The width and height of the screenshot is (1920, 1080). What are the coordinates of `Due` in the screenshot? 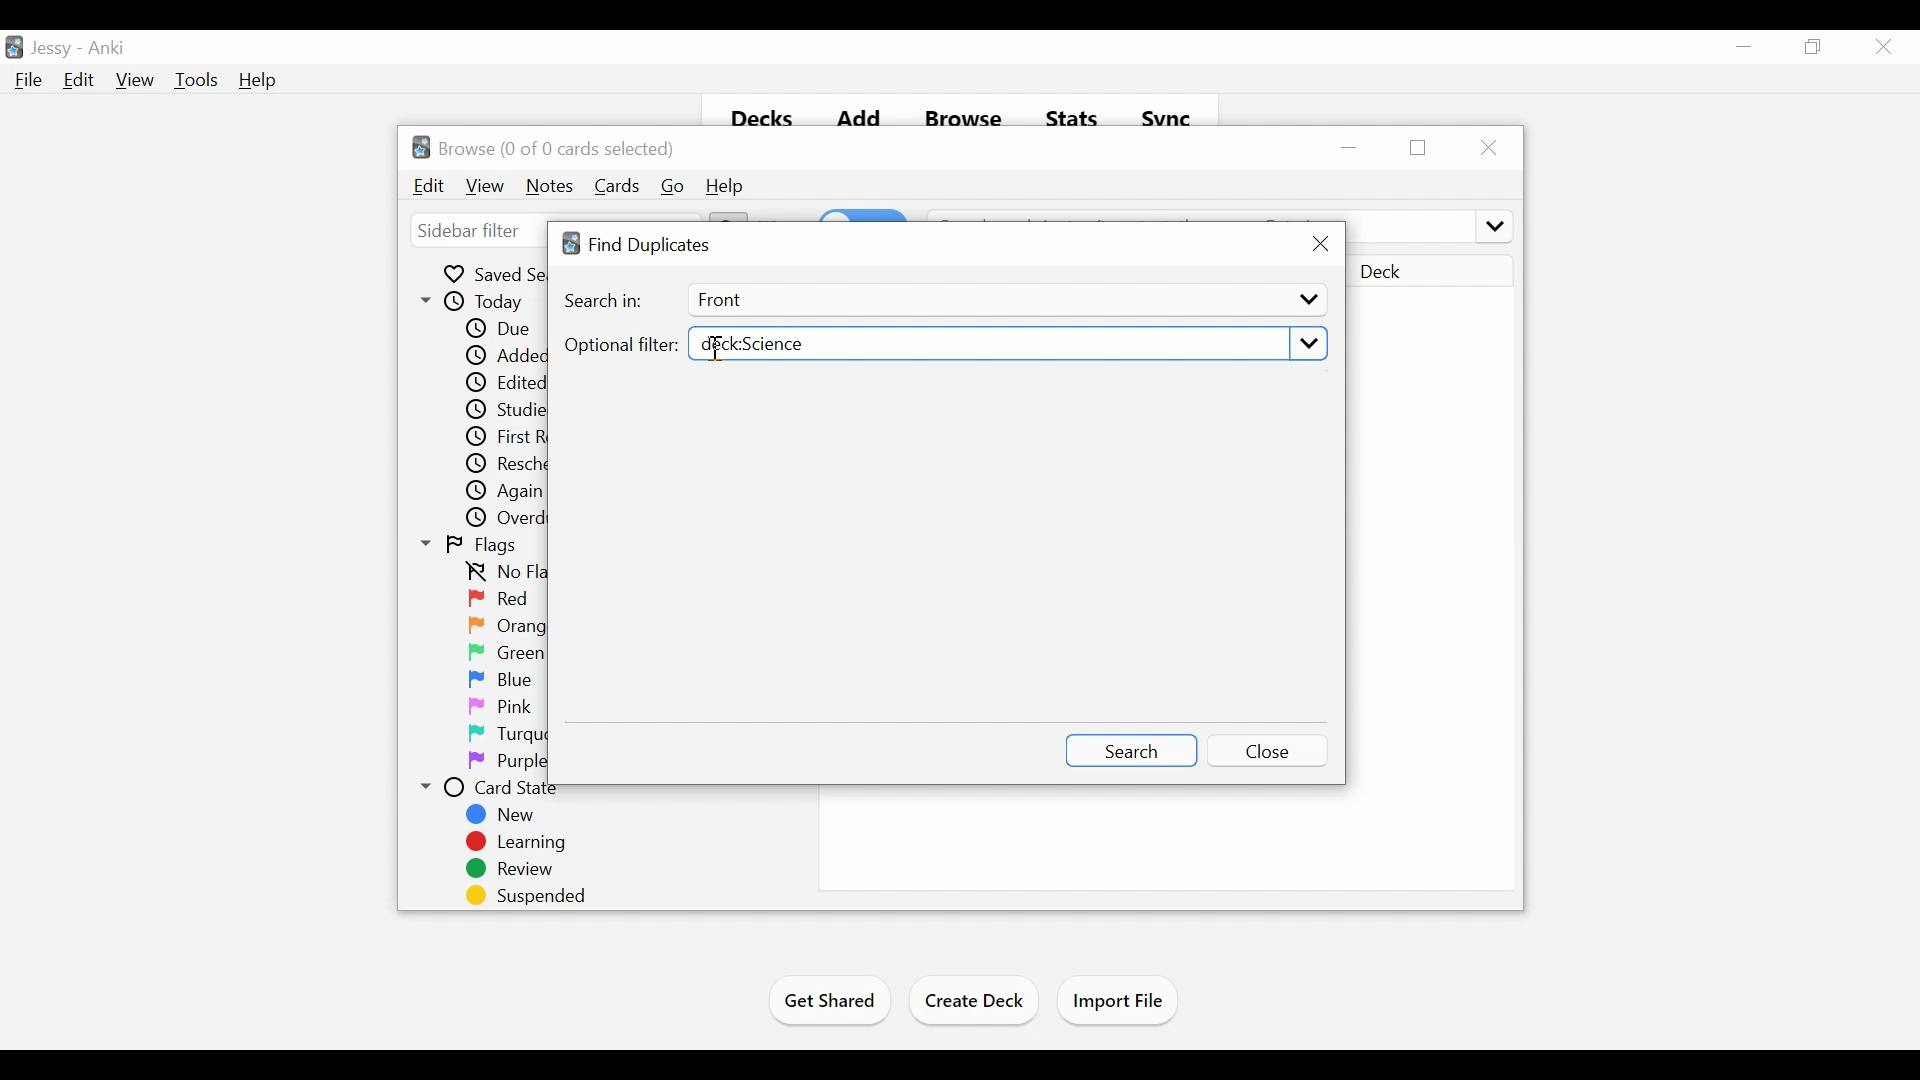 It's located at (496, 329).